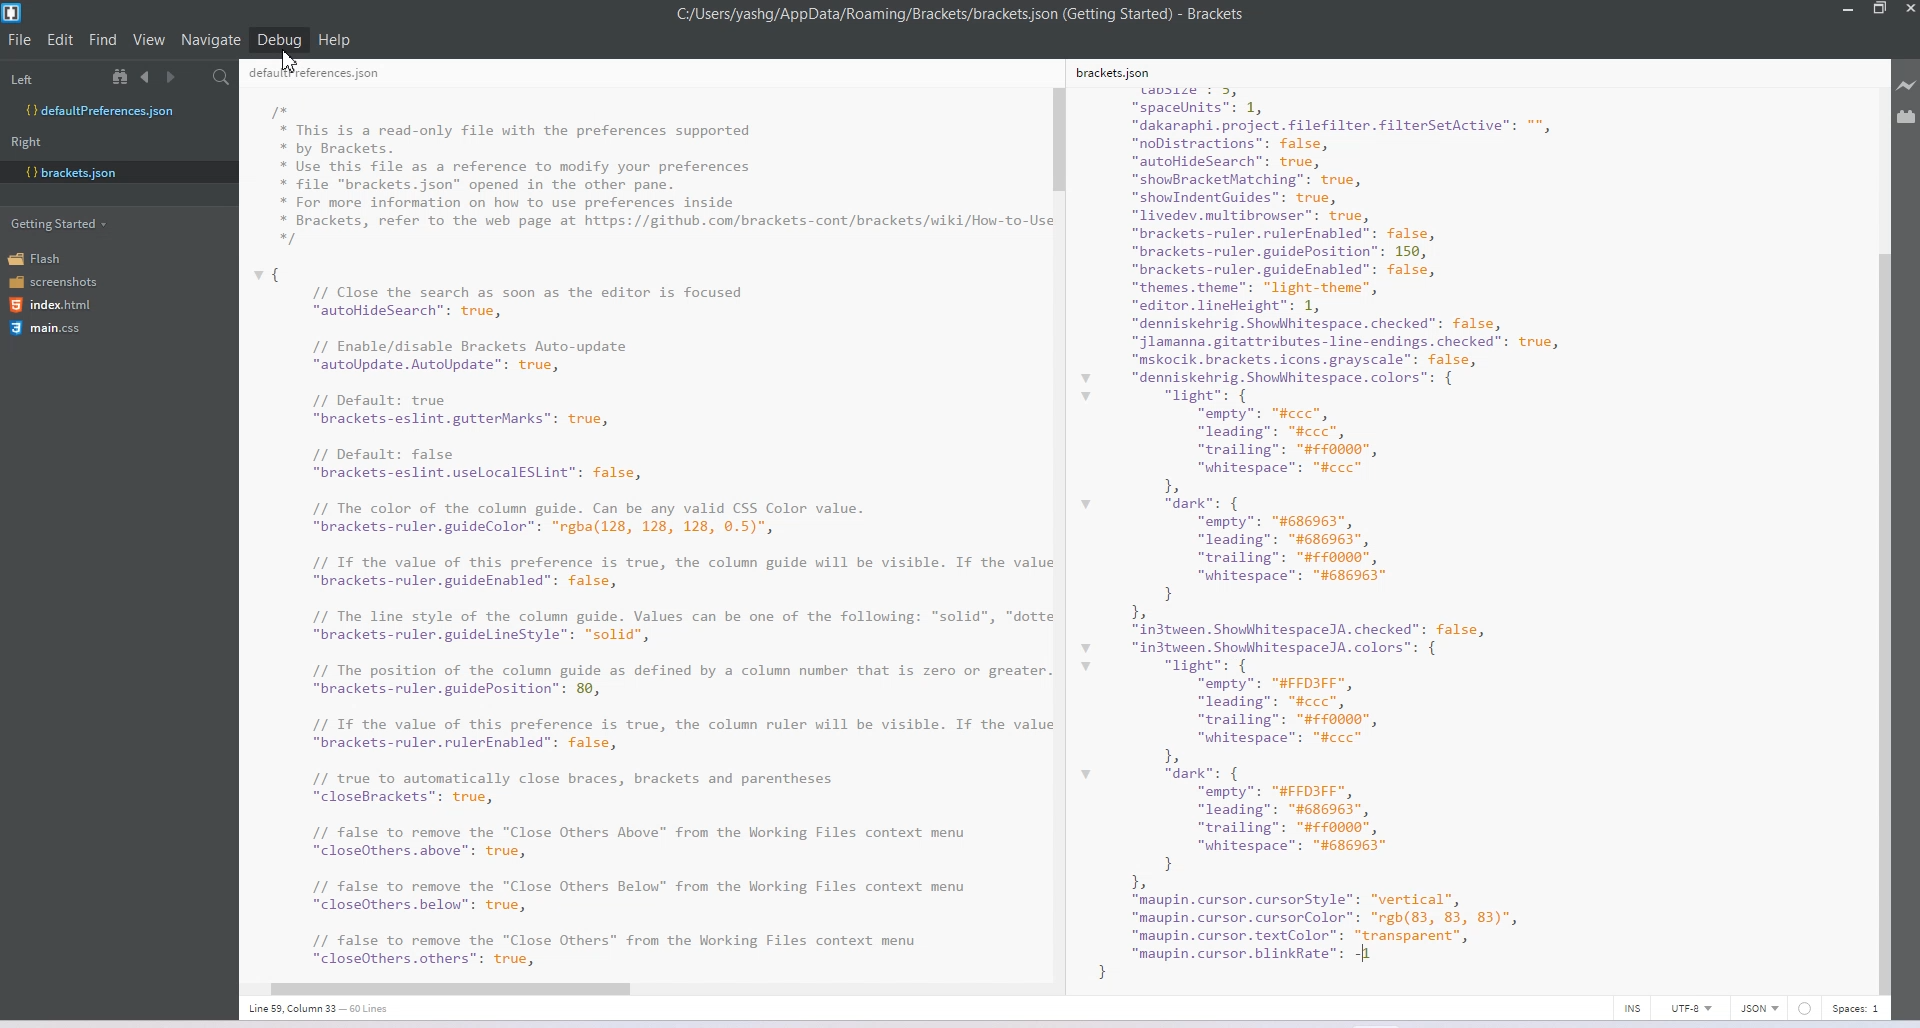 Image resolution: width=1920 pixels, height=1028 pixels. Describe the element at coordinates (118, 111) in the screenshot. I see `Defaultpreferences.json` at that location.